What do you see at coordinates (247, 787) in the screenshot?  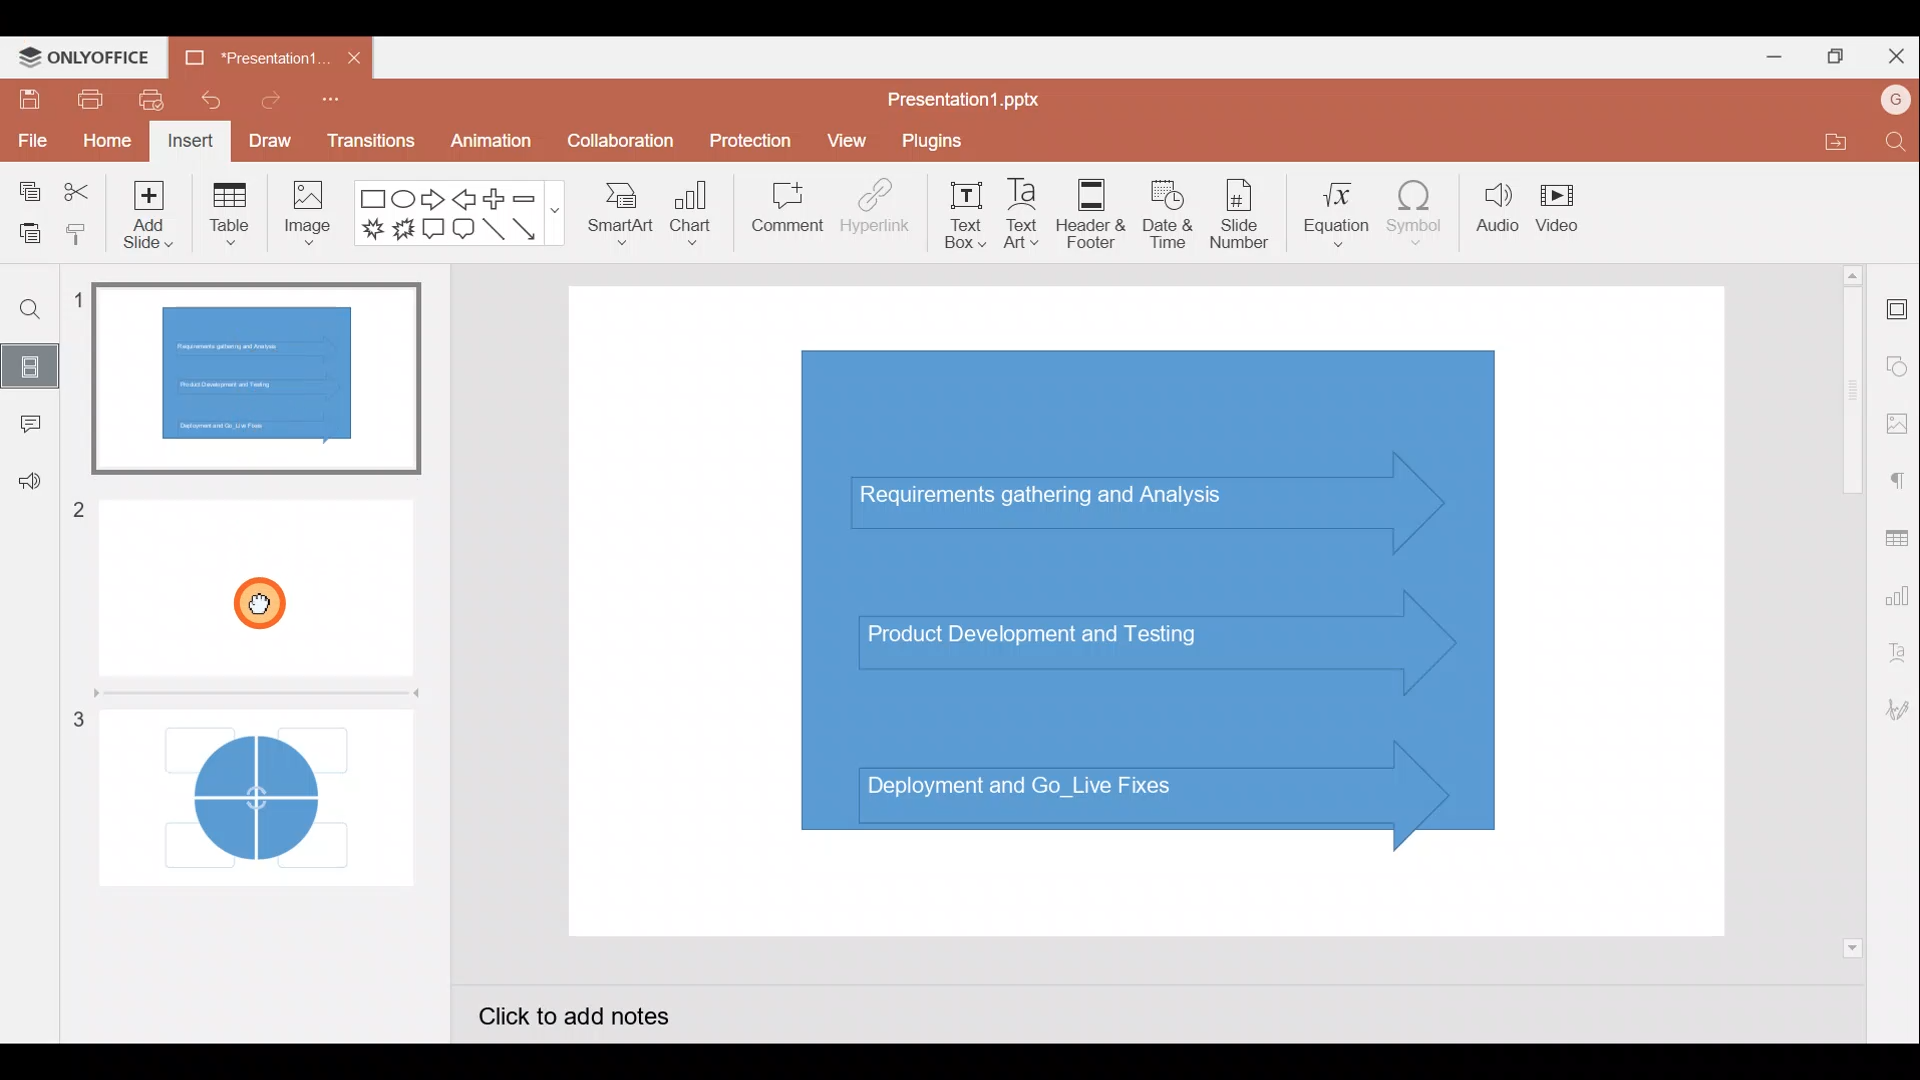 I see `Slide 3` at bounding box center [247, 787].